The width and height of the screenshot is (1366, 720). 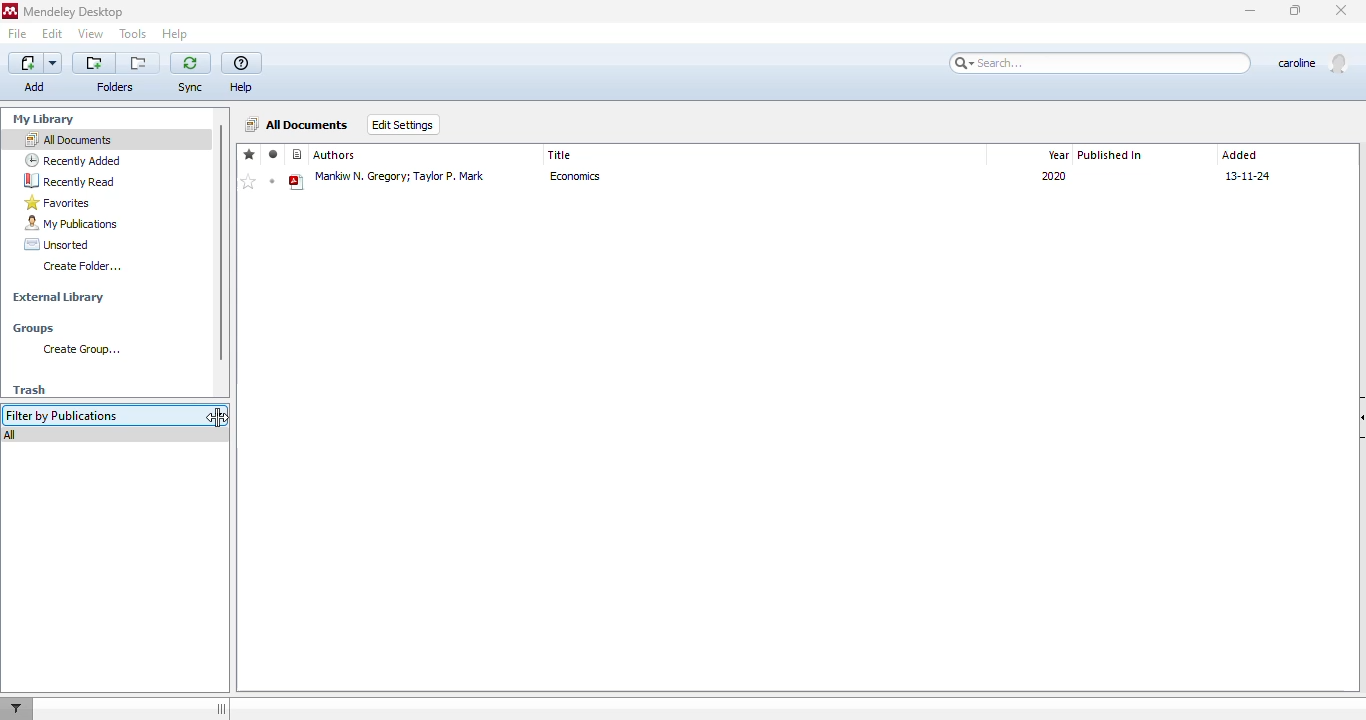 I want to click on recently added, so click(x=73, y=160).